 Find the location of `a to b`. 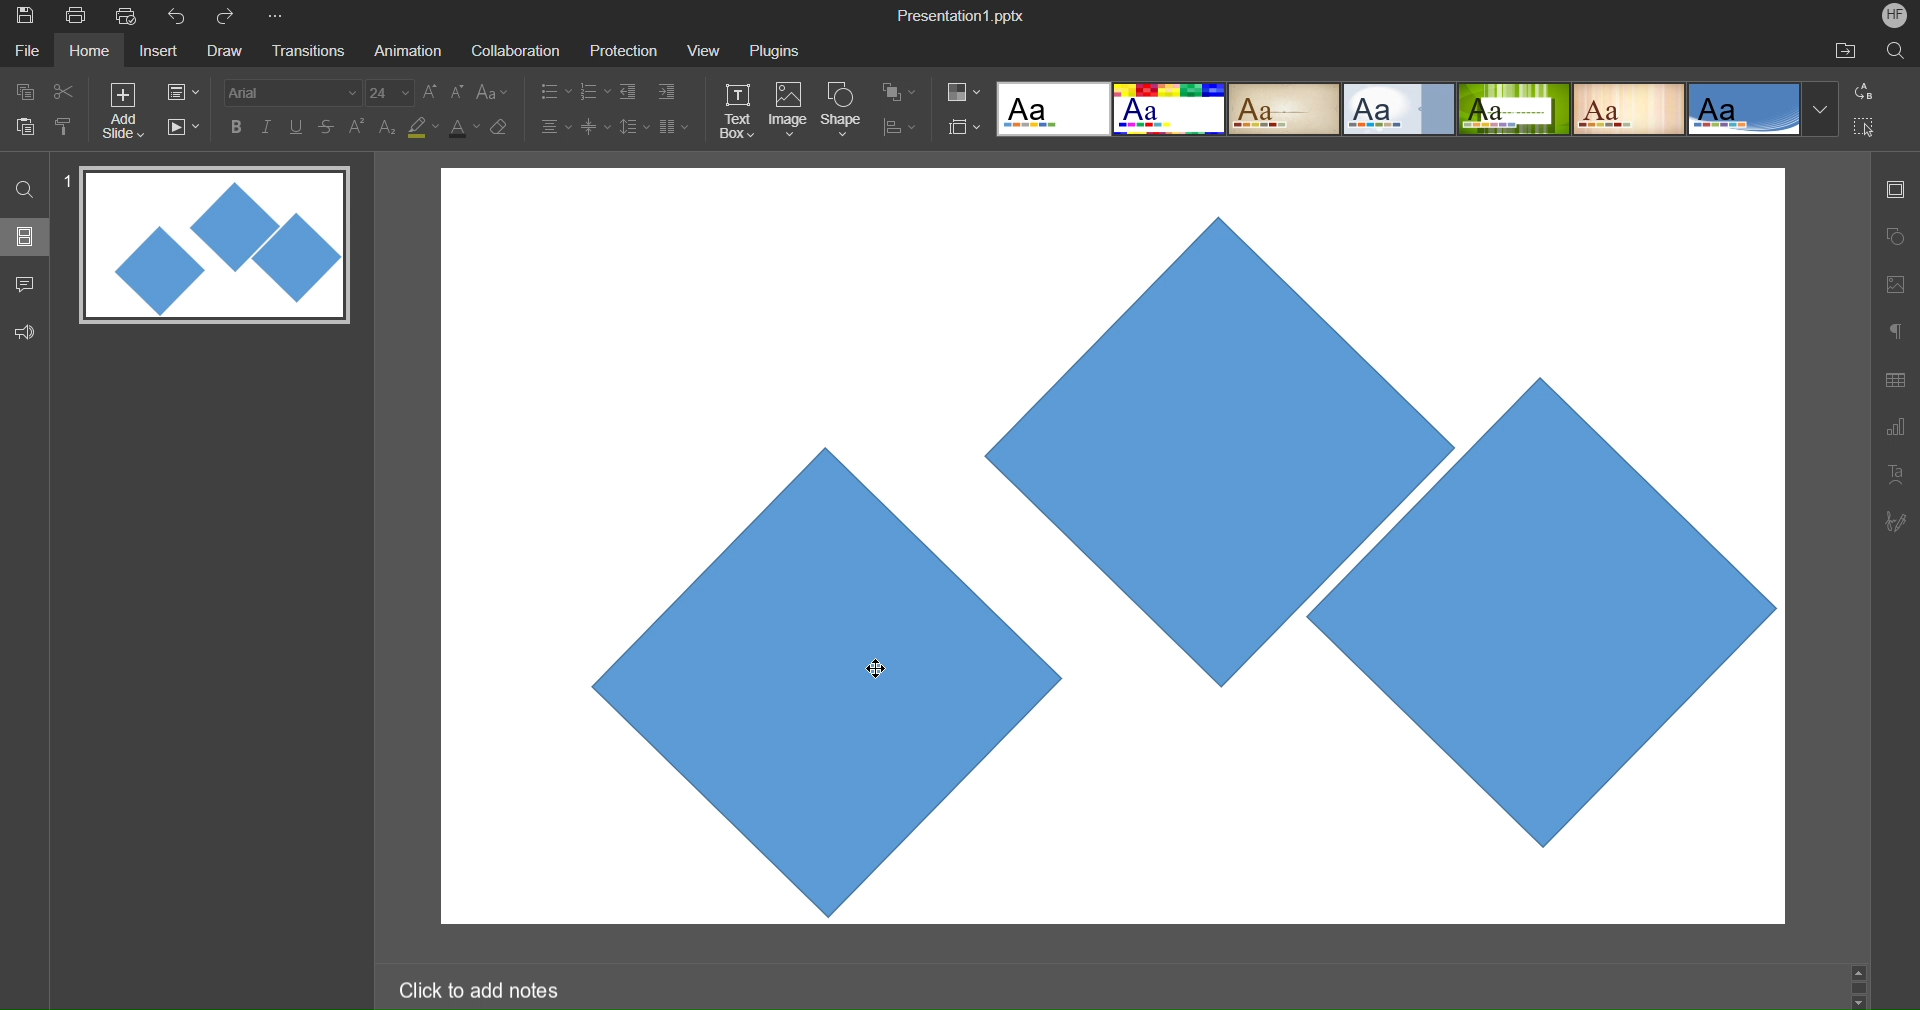

a to b is located at coordinates (1869, 90).